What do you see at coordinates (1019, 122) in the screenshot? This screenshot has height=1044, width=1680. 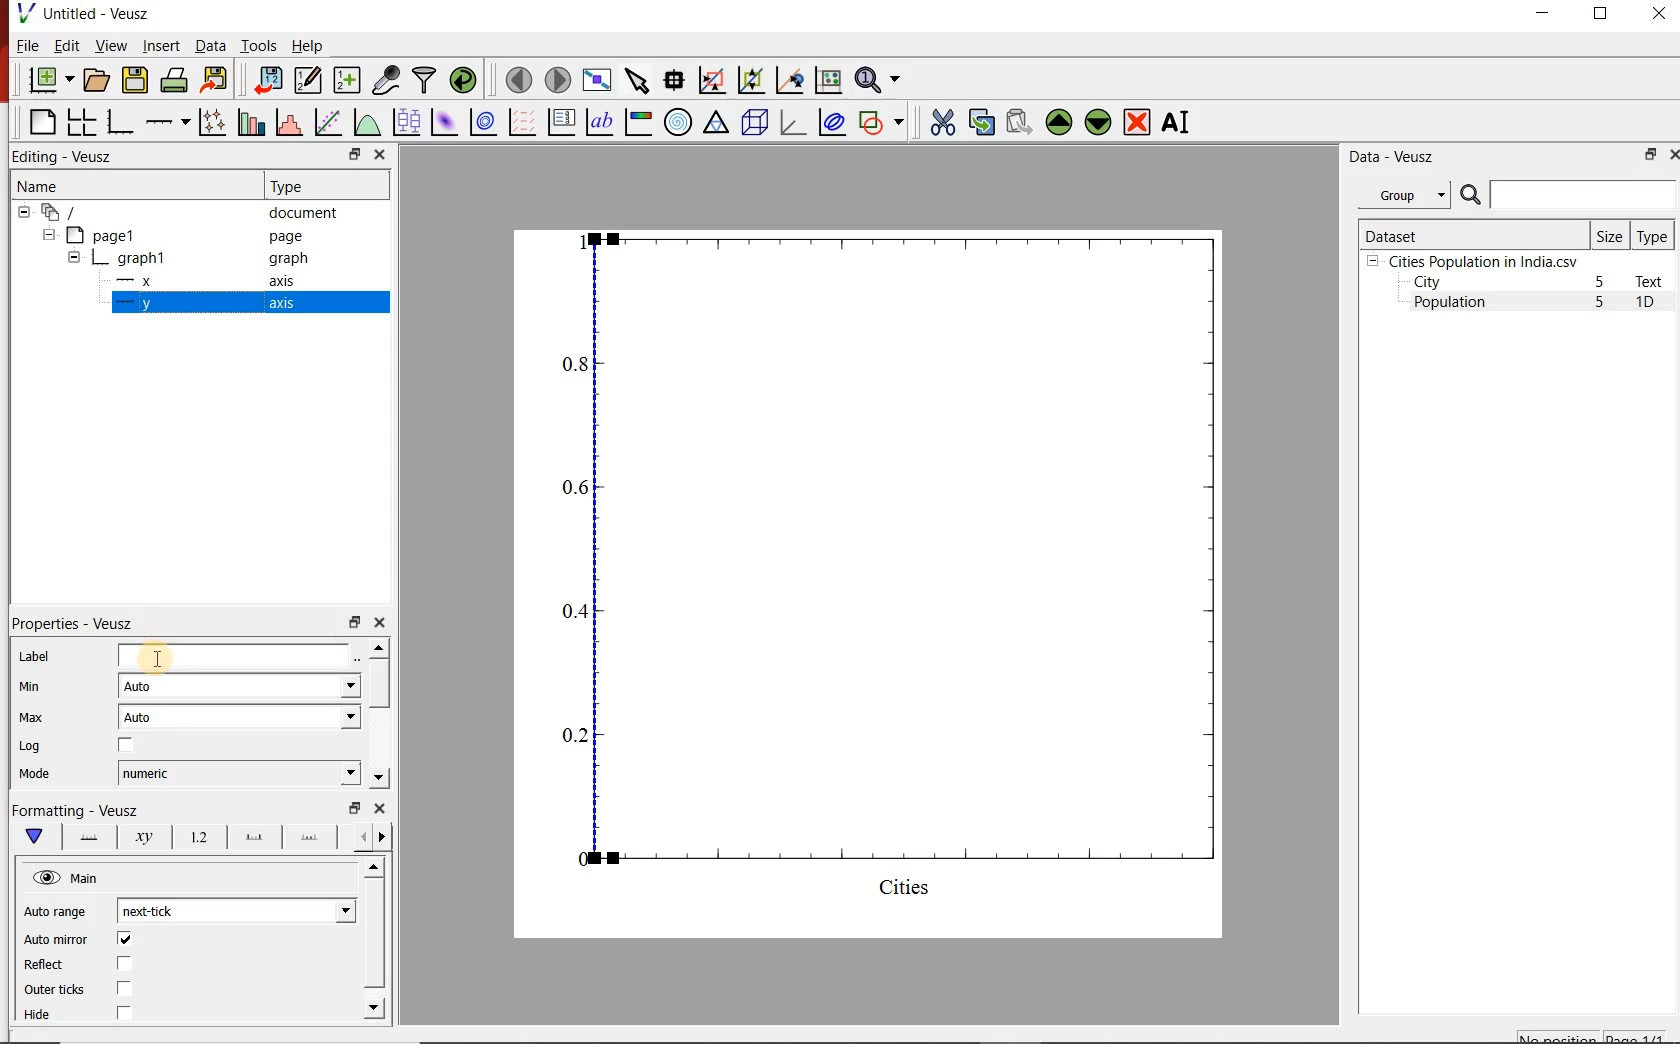 I see `paste widget from the clipboard` at bounding box center [1019, 122].